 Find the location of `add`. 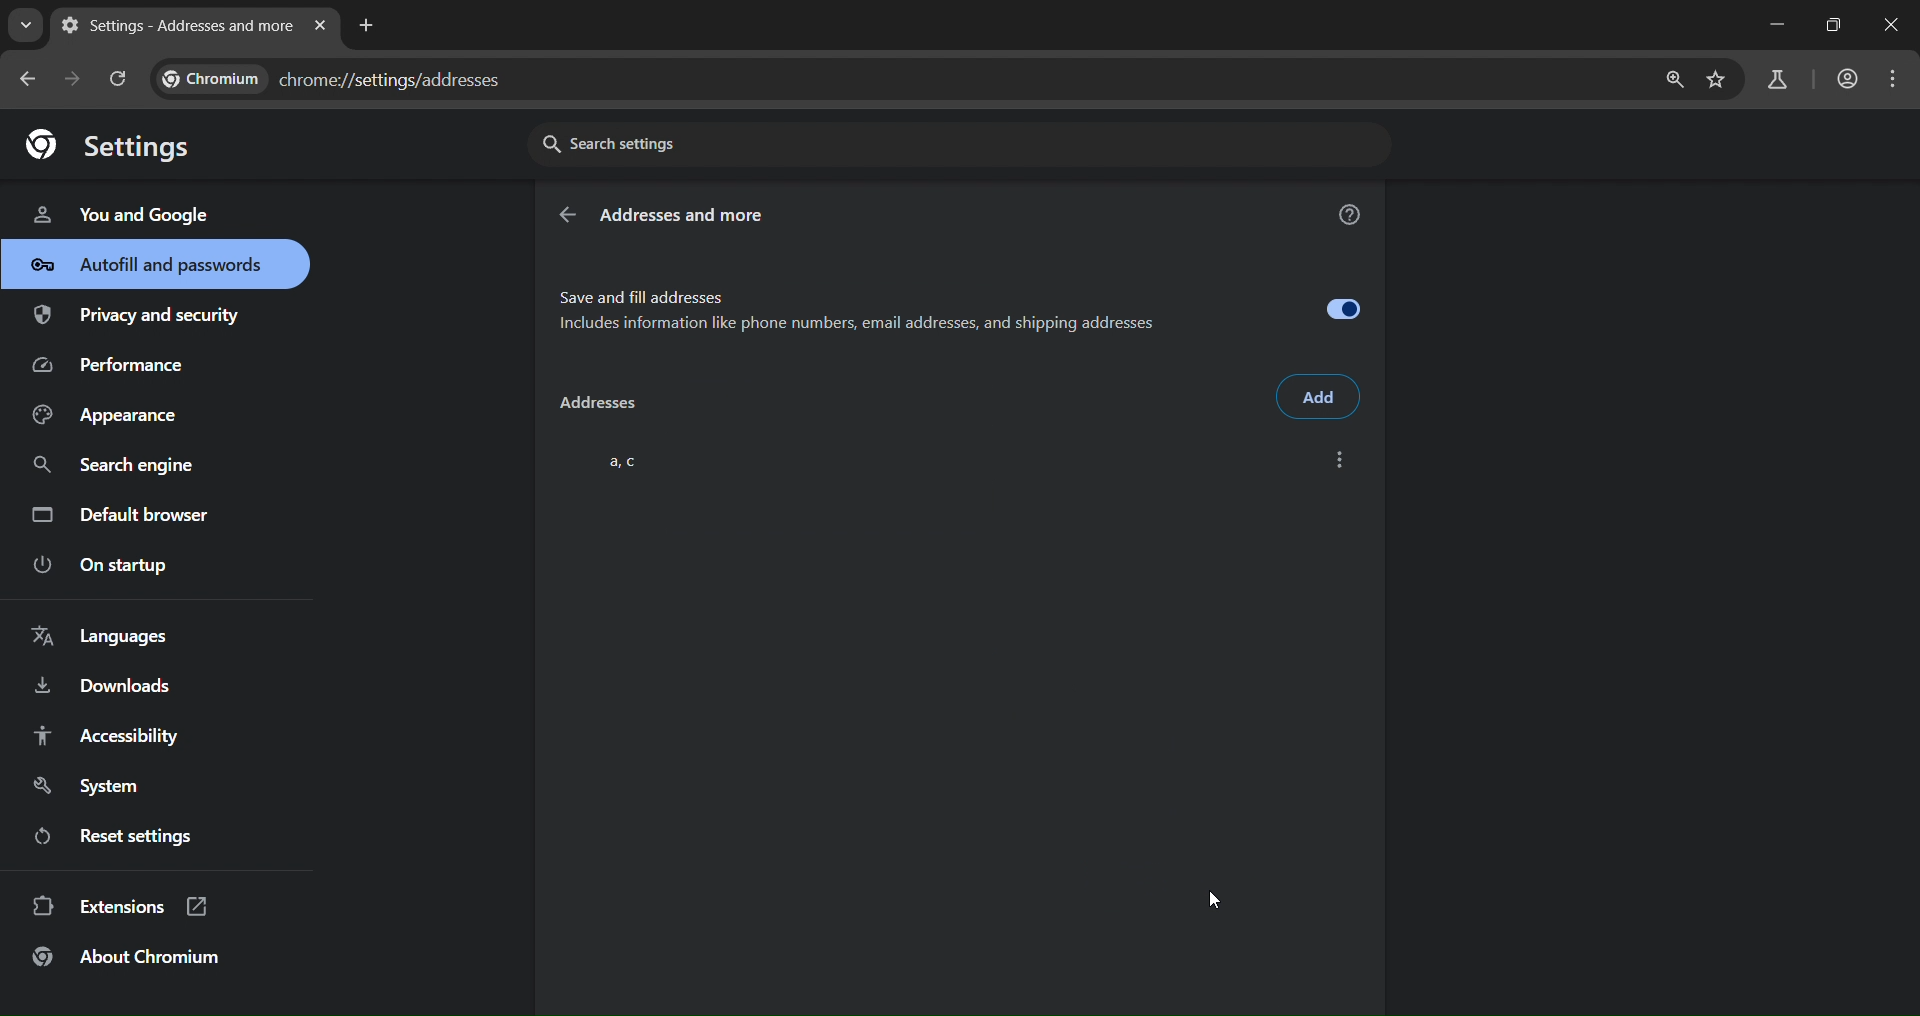

add is located at coordinates (1320, 397).